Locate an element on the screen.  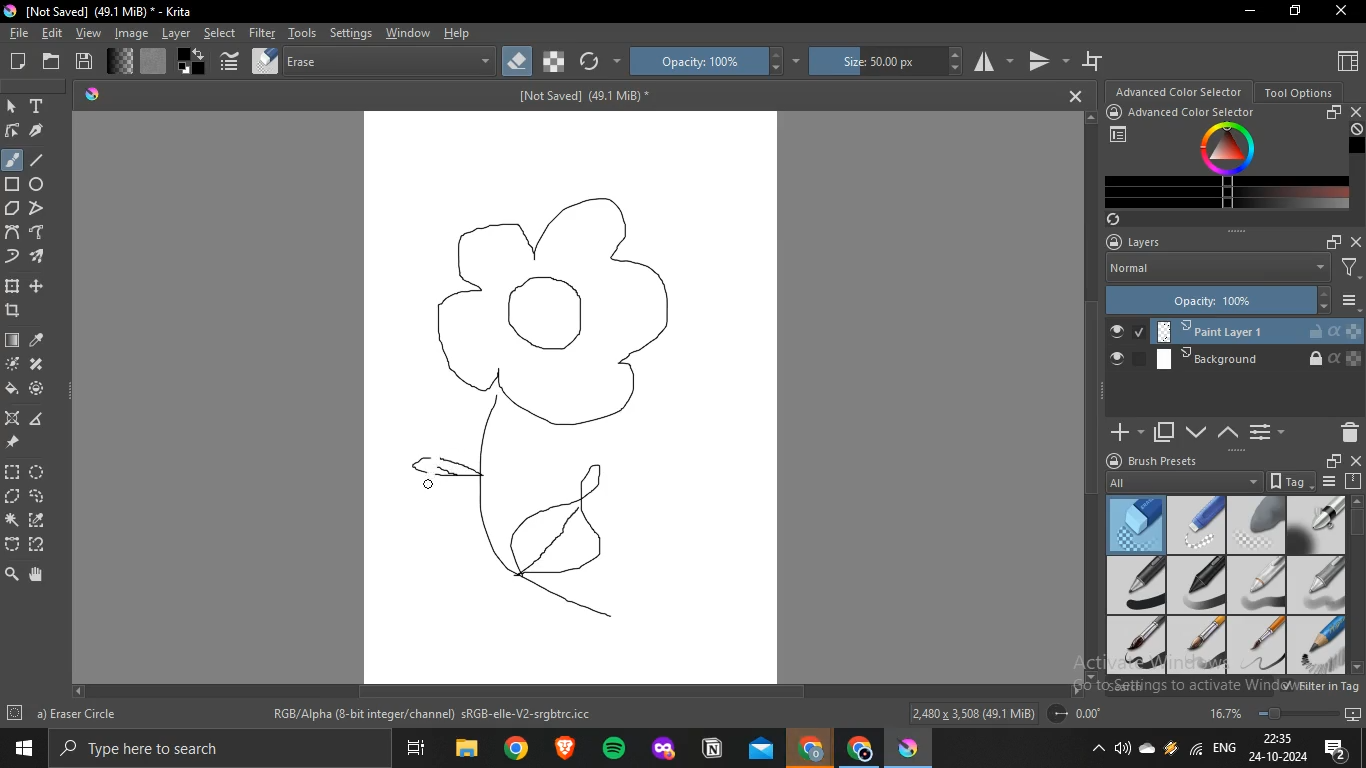
Opacity is located at coordinates (1218, 297).